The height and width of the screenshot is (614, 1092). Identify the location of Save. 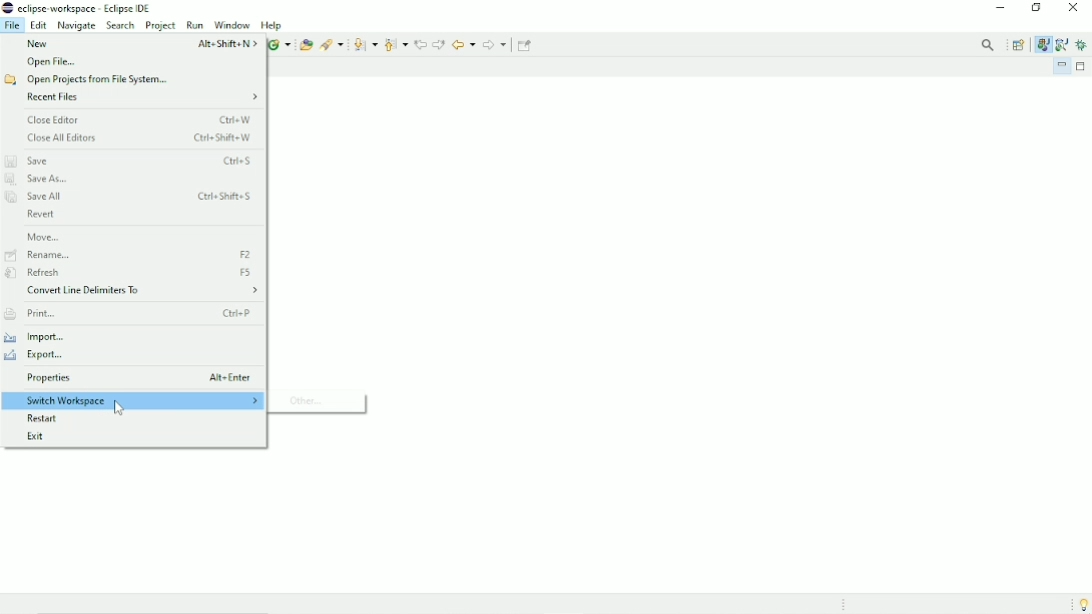
(131, 160).